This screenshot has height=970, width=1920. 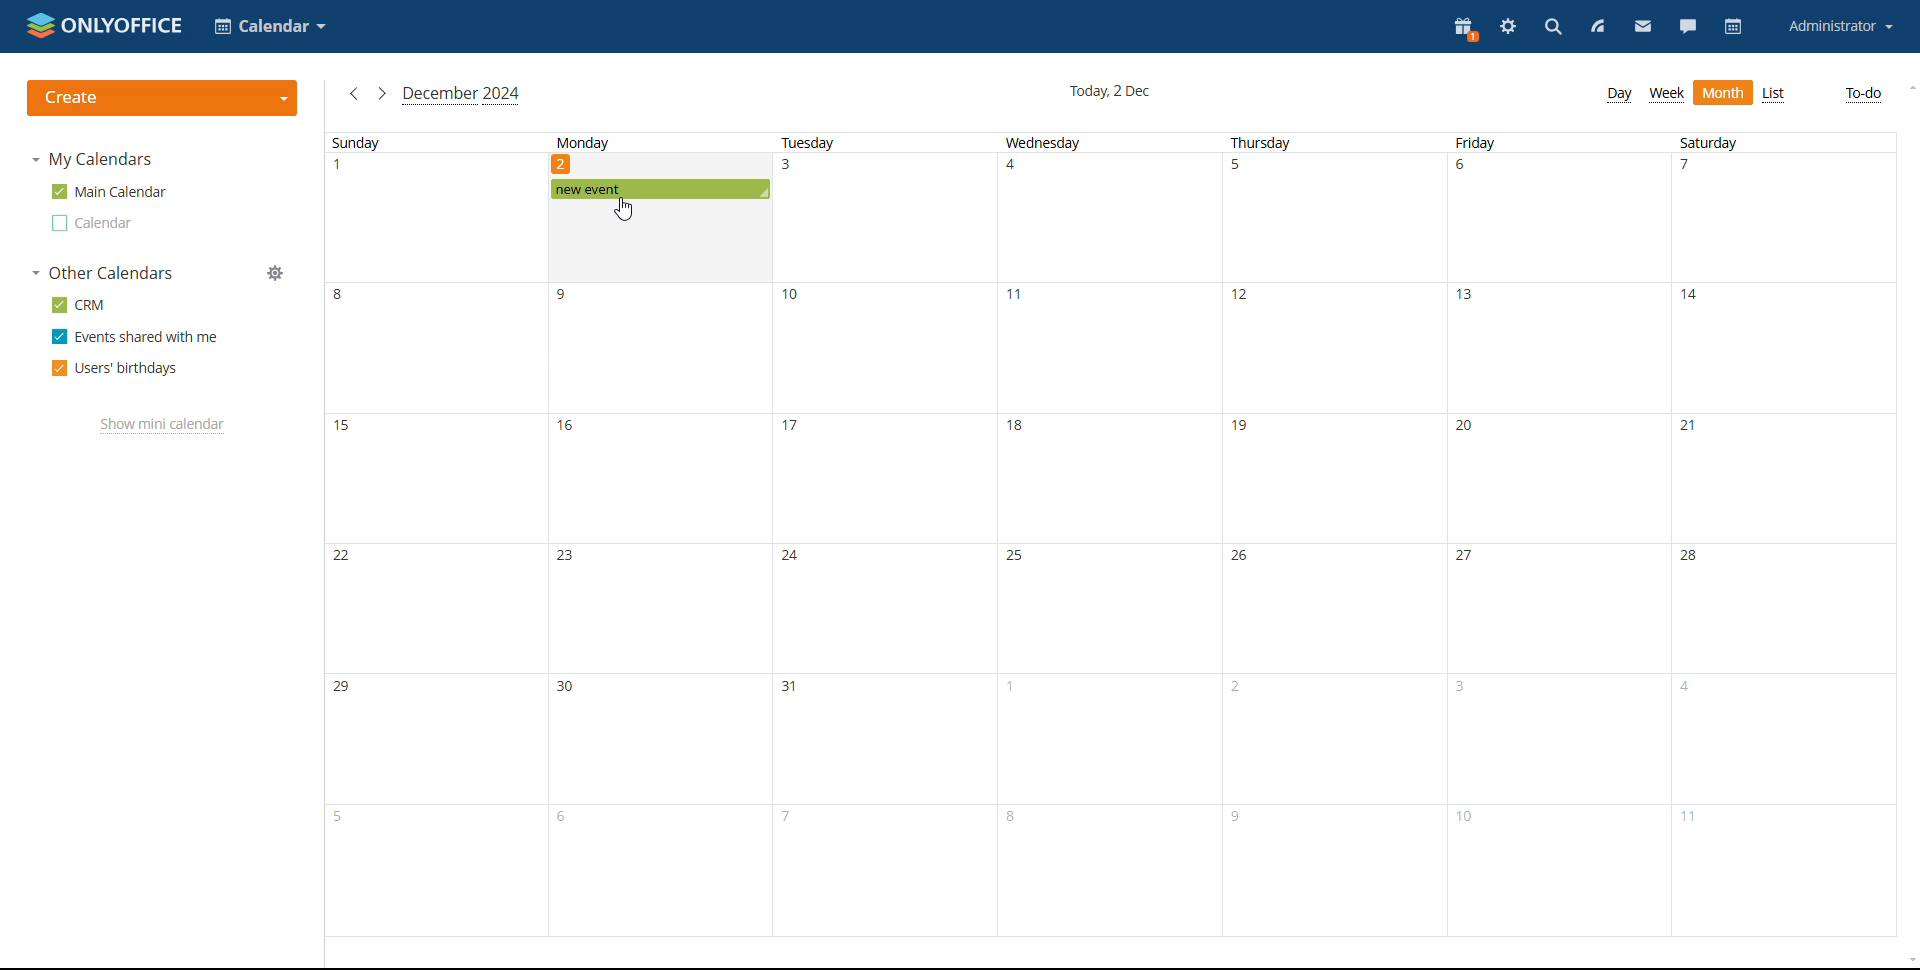 I want to click on show mini calendar, so click(x=163, y=425).